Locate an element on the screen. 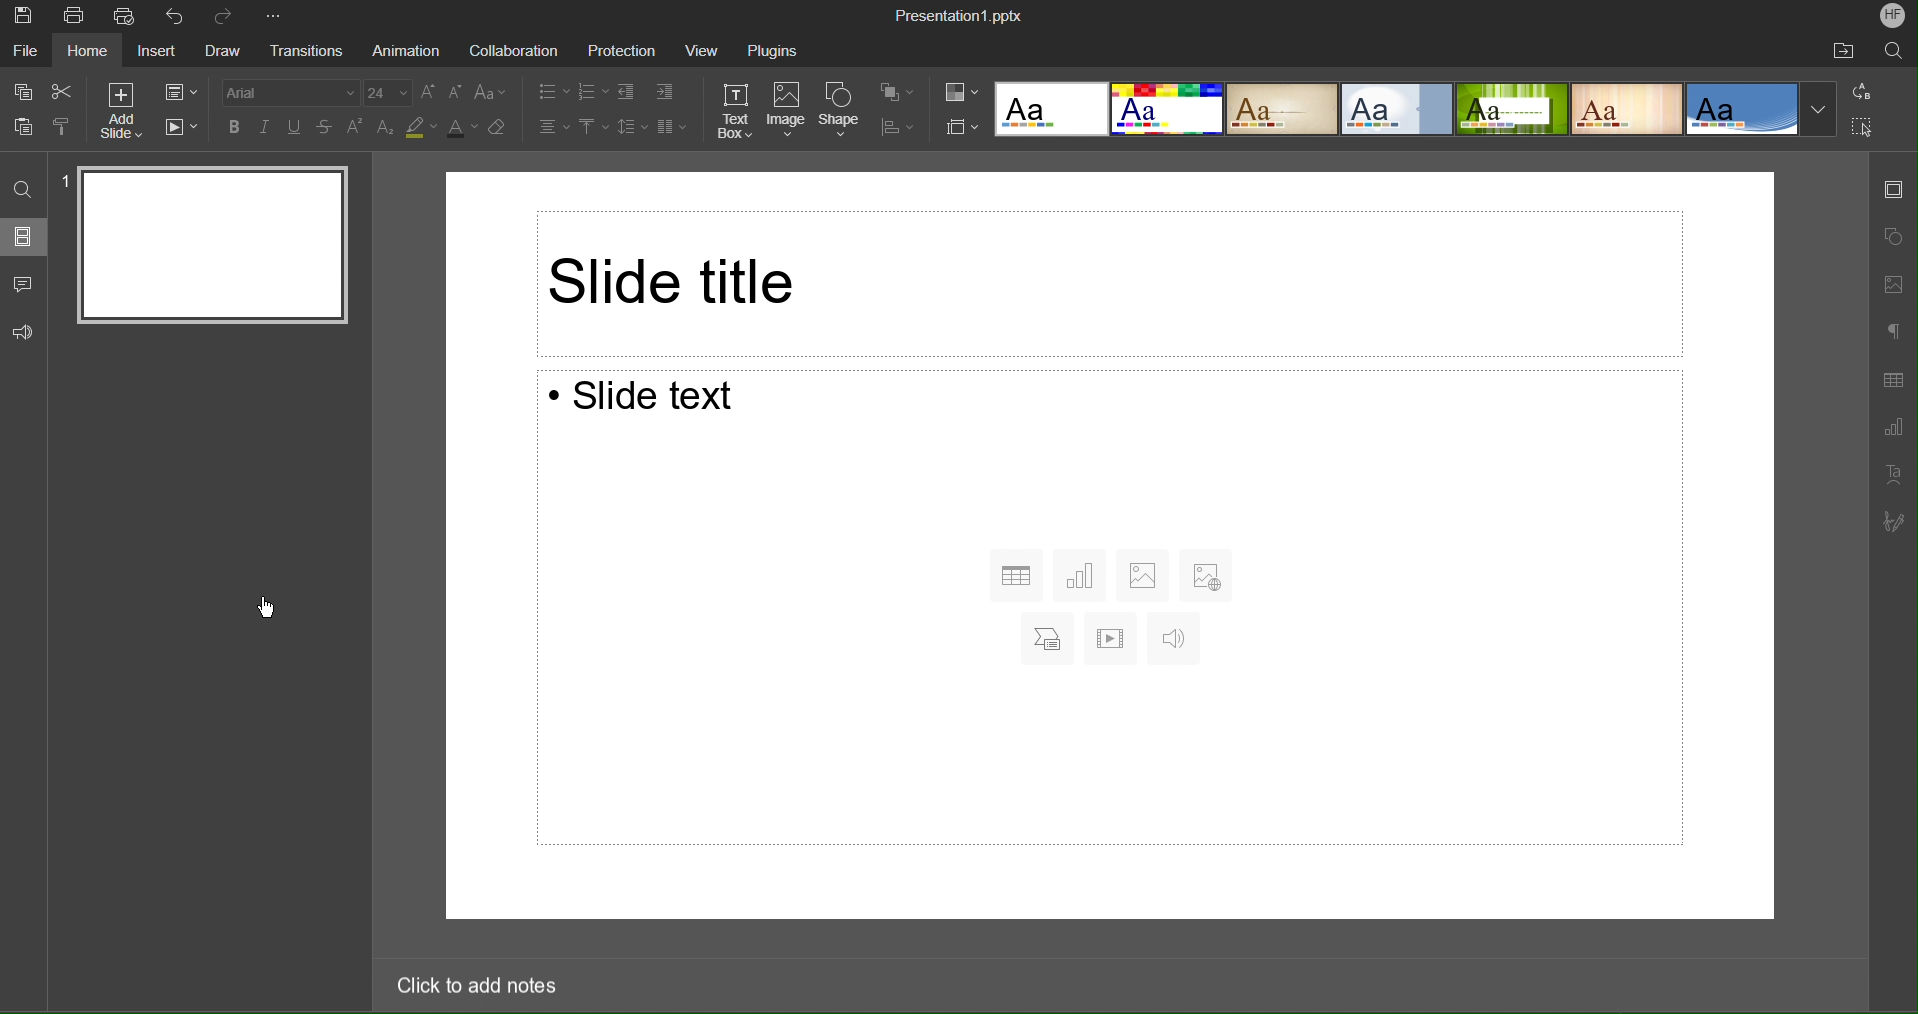 The image size is (1918, 1014). Text Art is located at coordinates (1893, 474).